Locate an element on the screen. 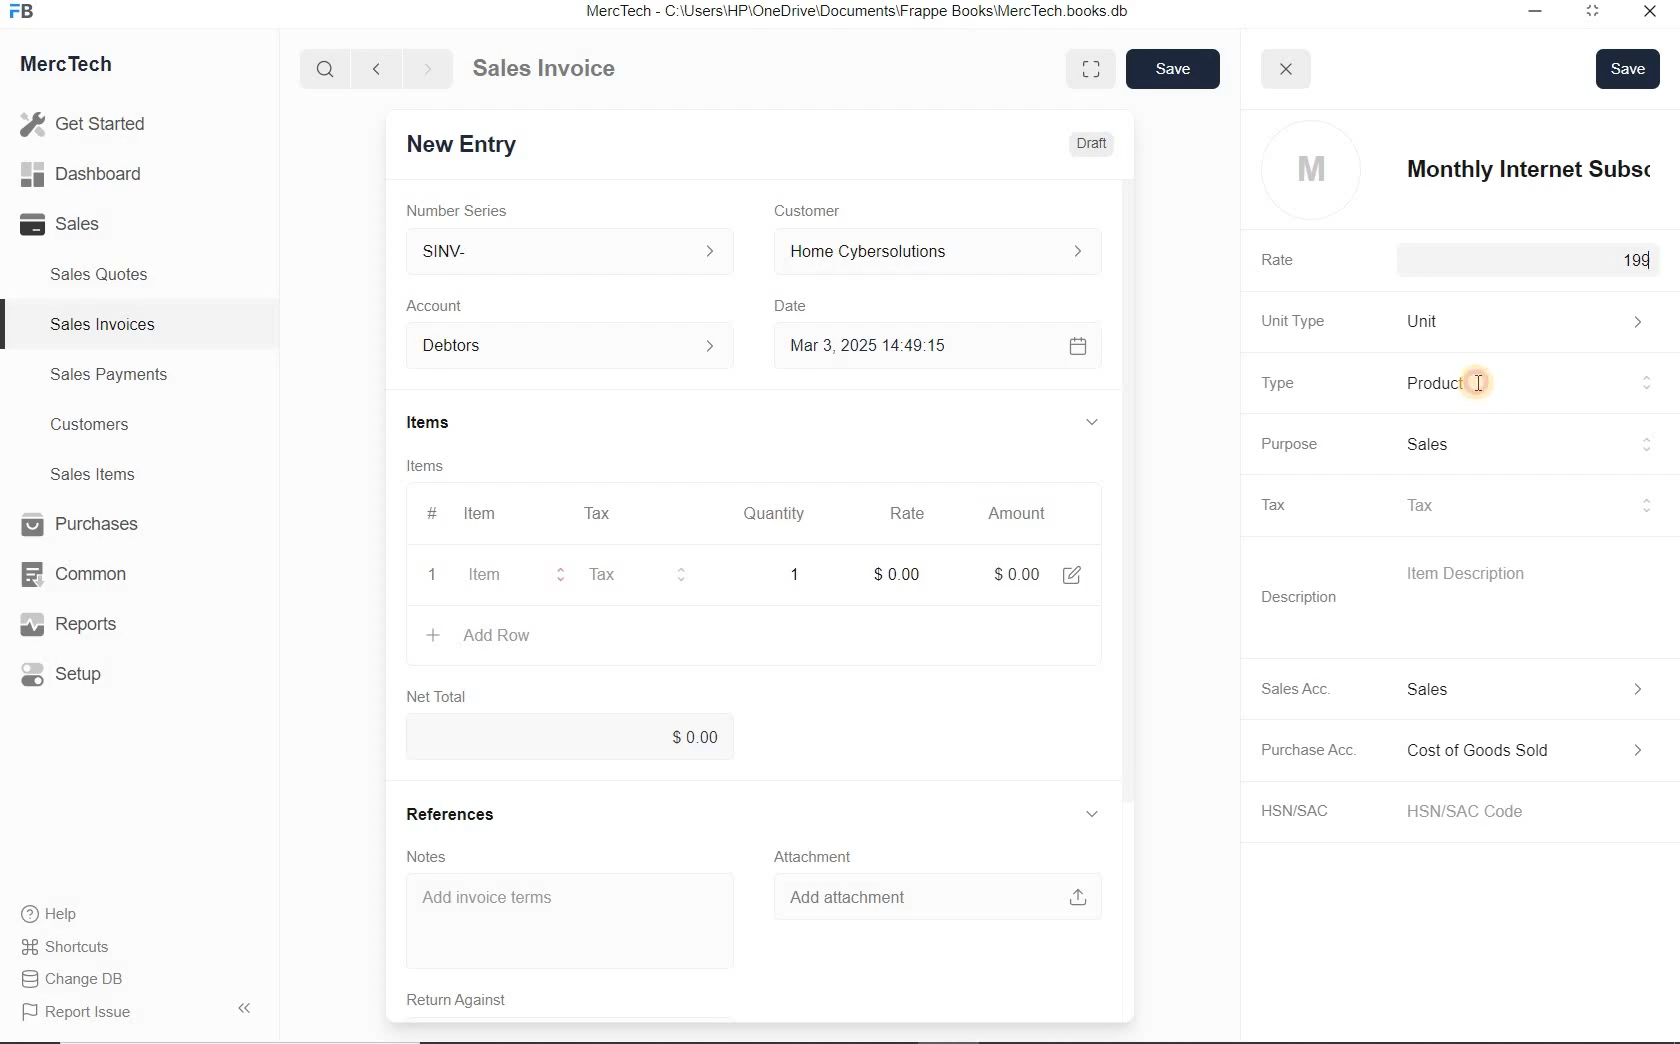  Items is located at coordinates (445, 424).